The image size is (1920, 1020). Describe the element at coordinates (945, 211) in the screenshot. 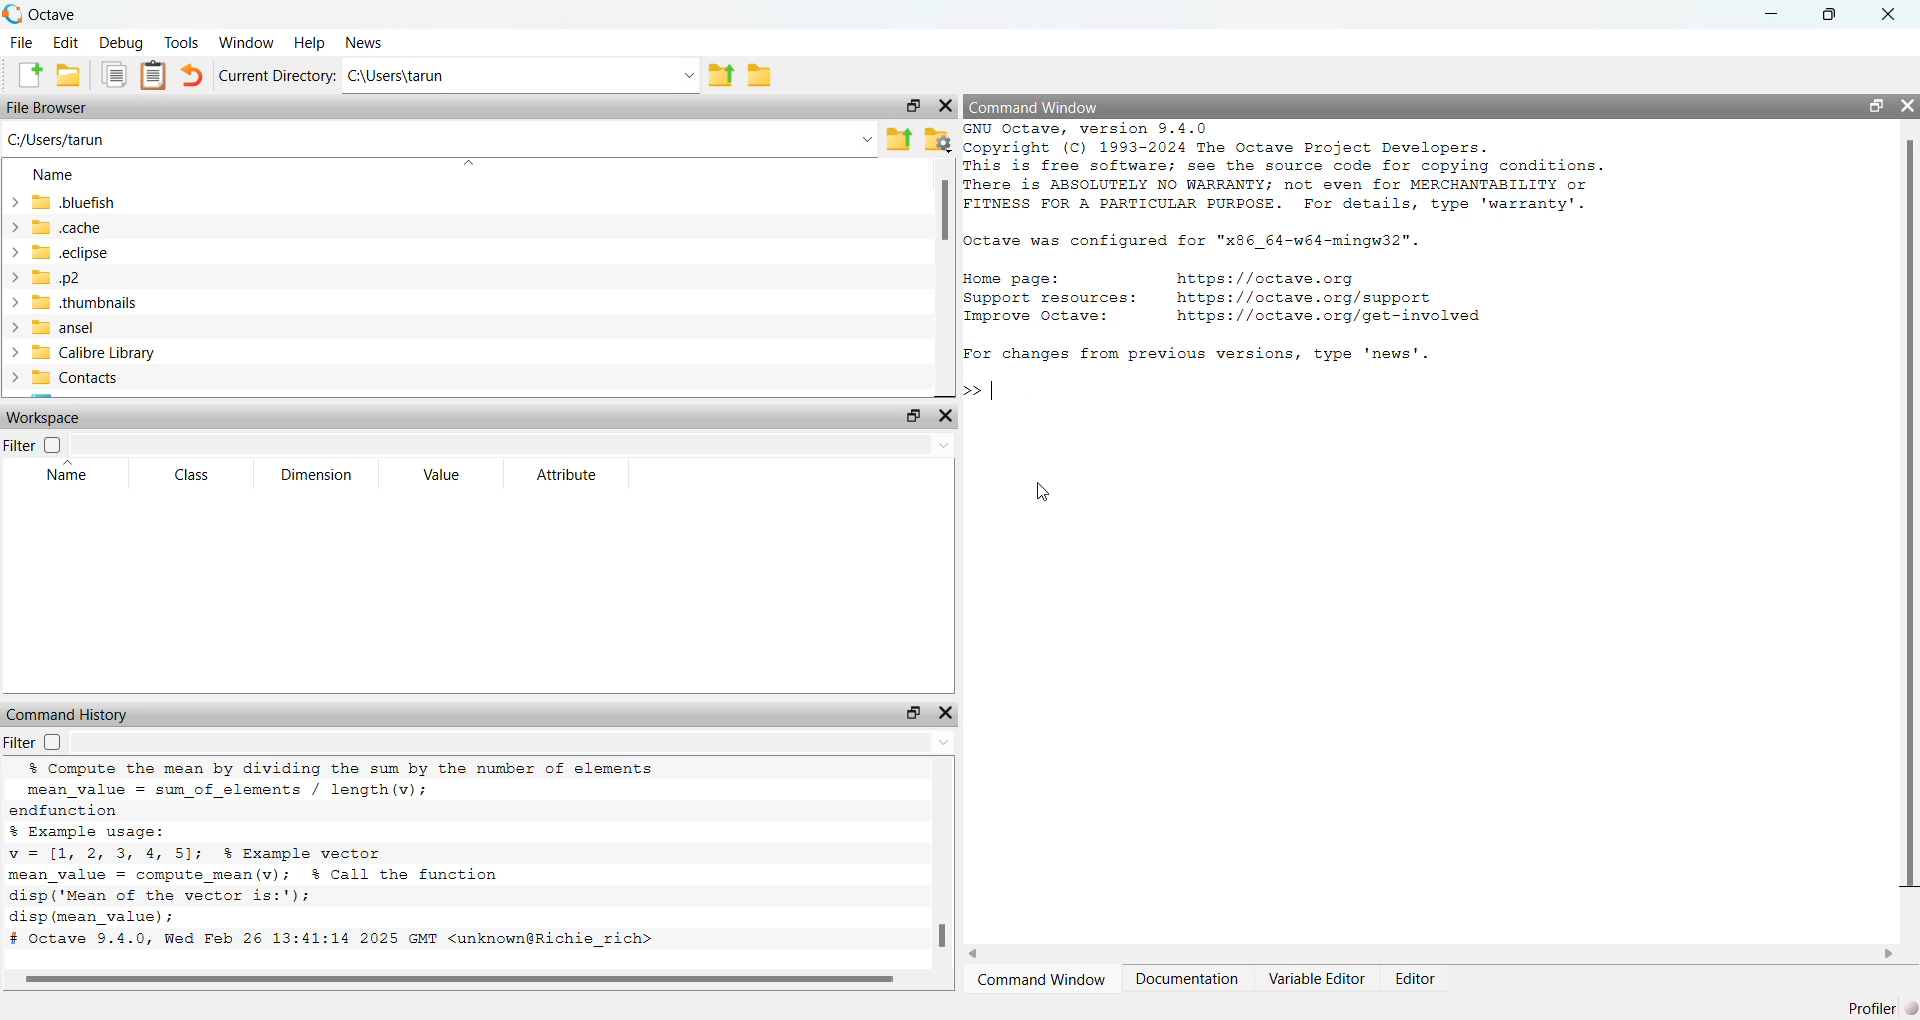

I see `scroll bar` at that location.